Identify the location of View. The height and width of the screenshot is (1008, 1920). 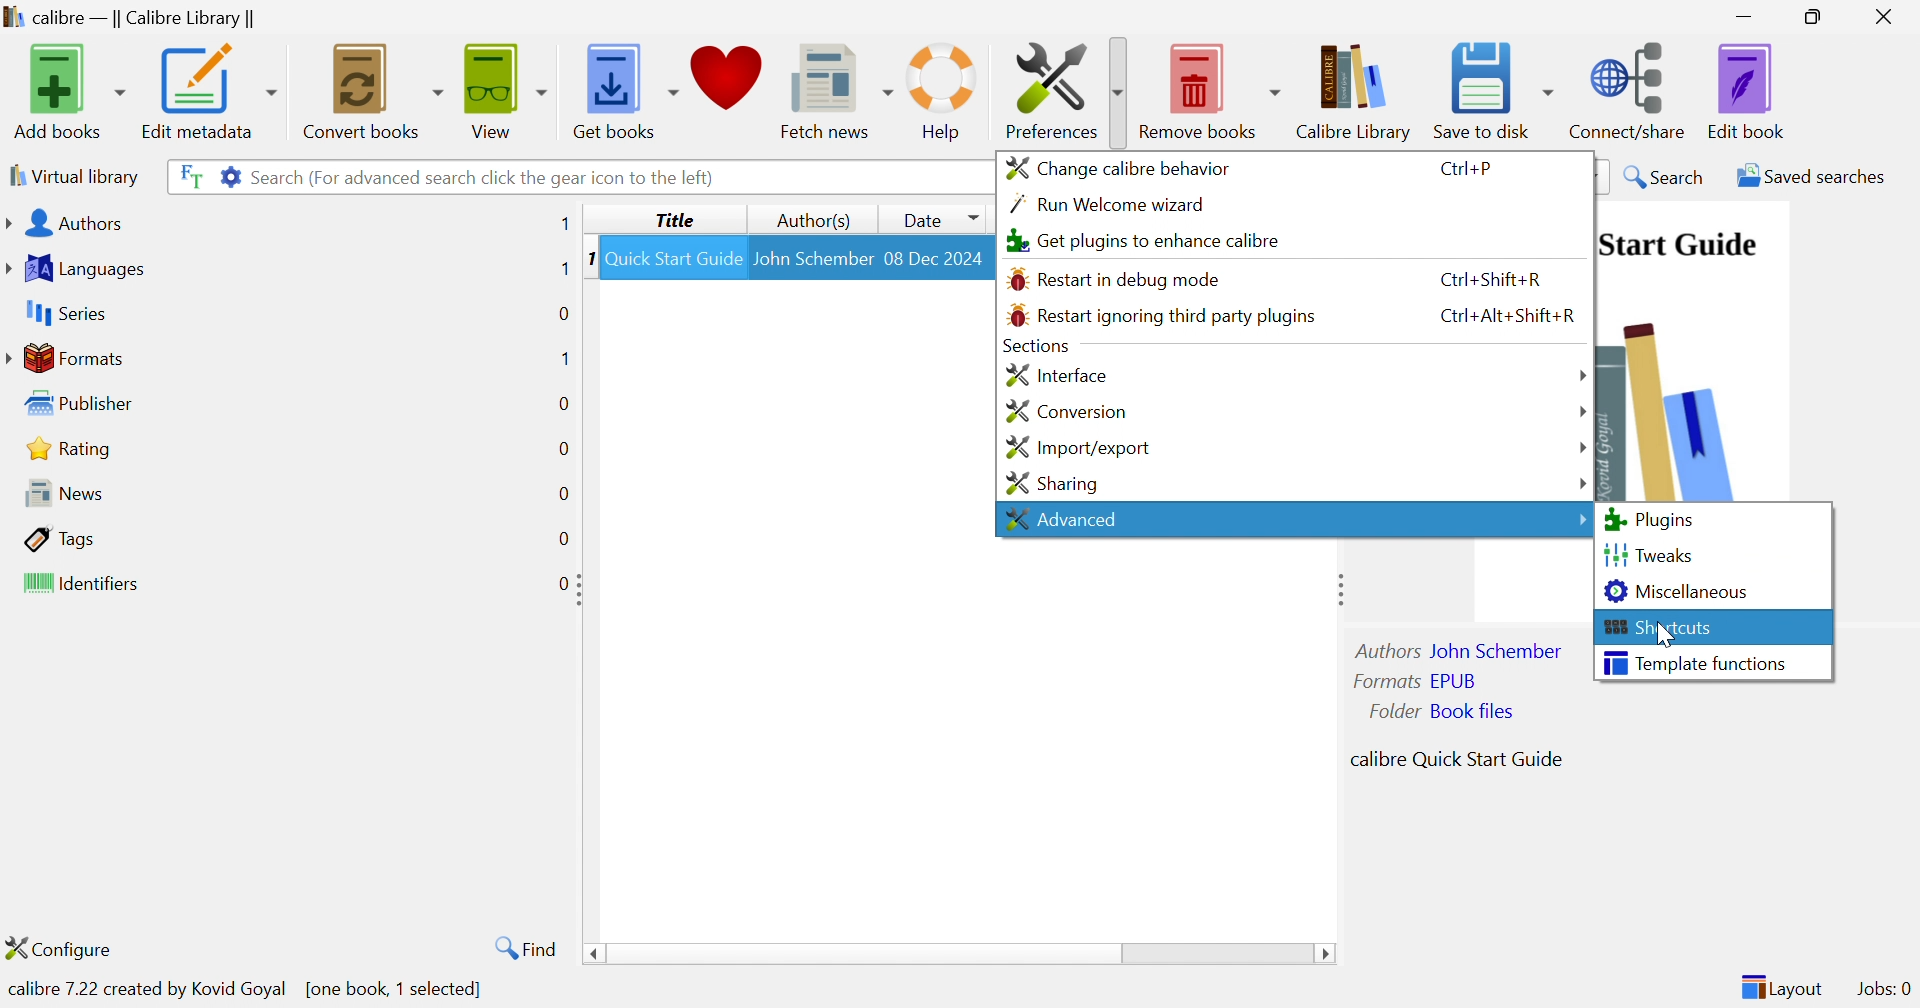
(501, 88).